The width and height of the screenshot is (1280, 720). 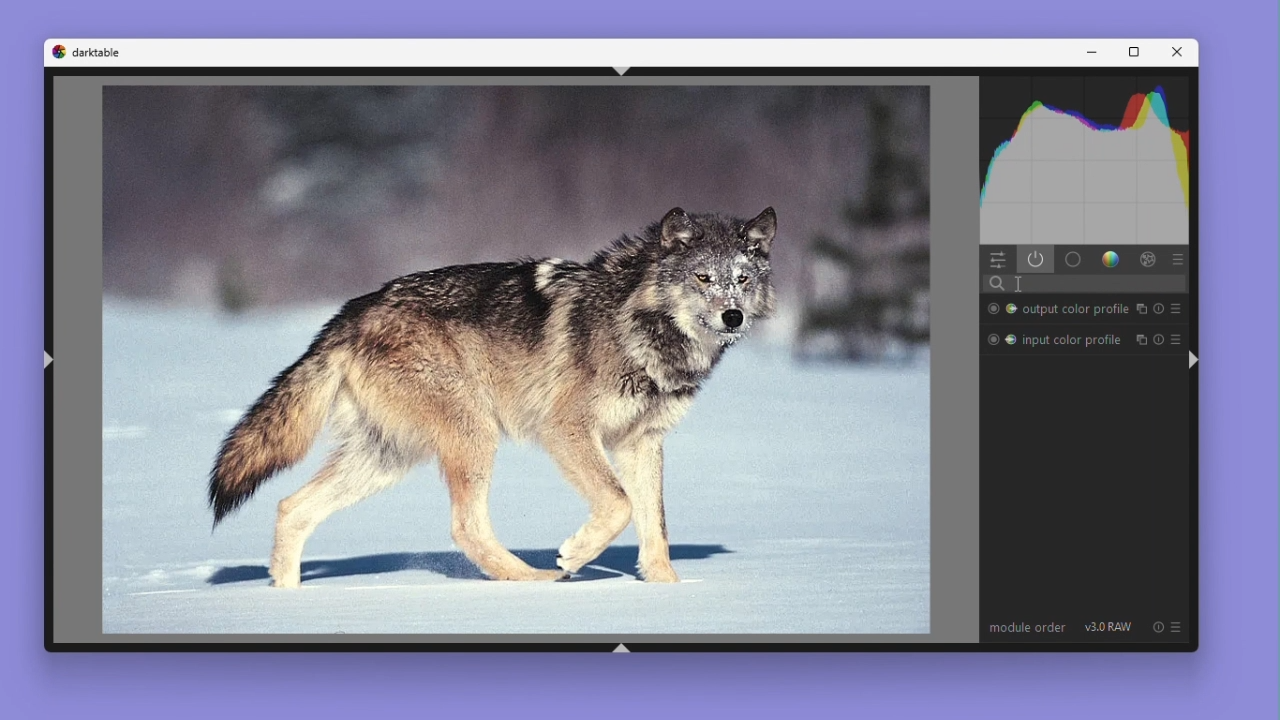 I want to click on Quick access panel, so click(x=998, y=259).